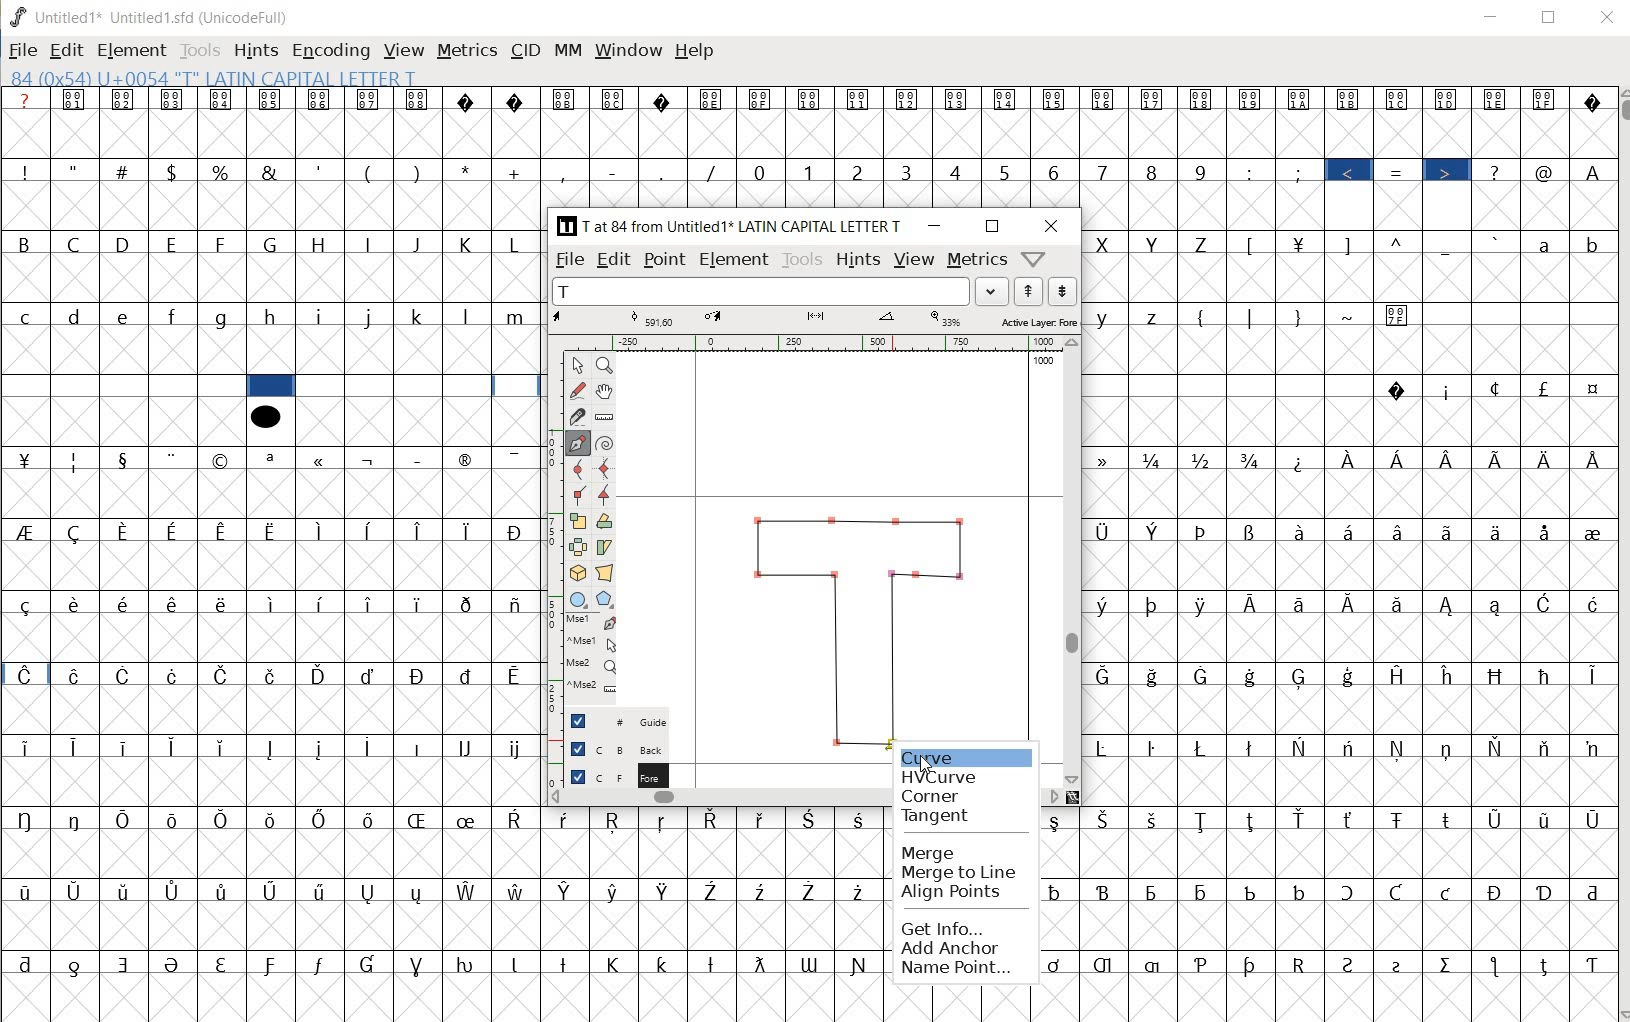  Describe the element at coordinates (665, 891) in the screenshot. I see `Symbol` at that location.